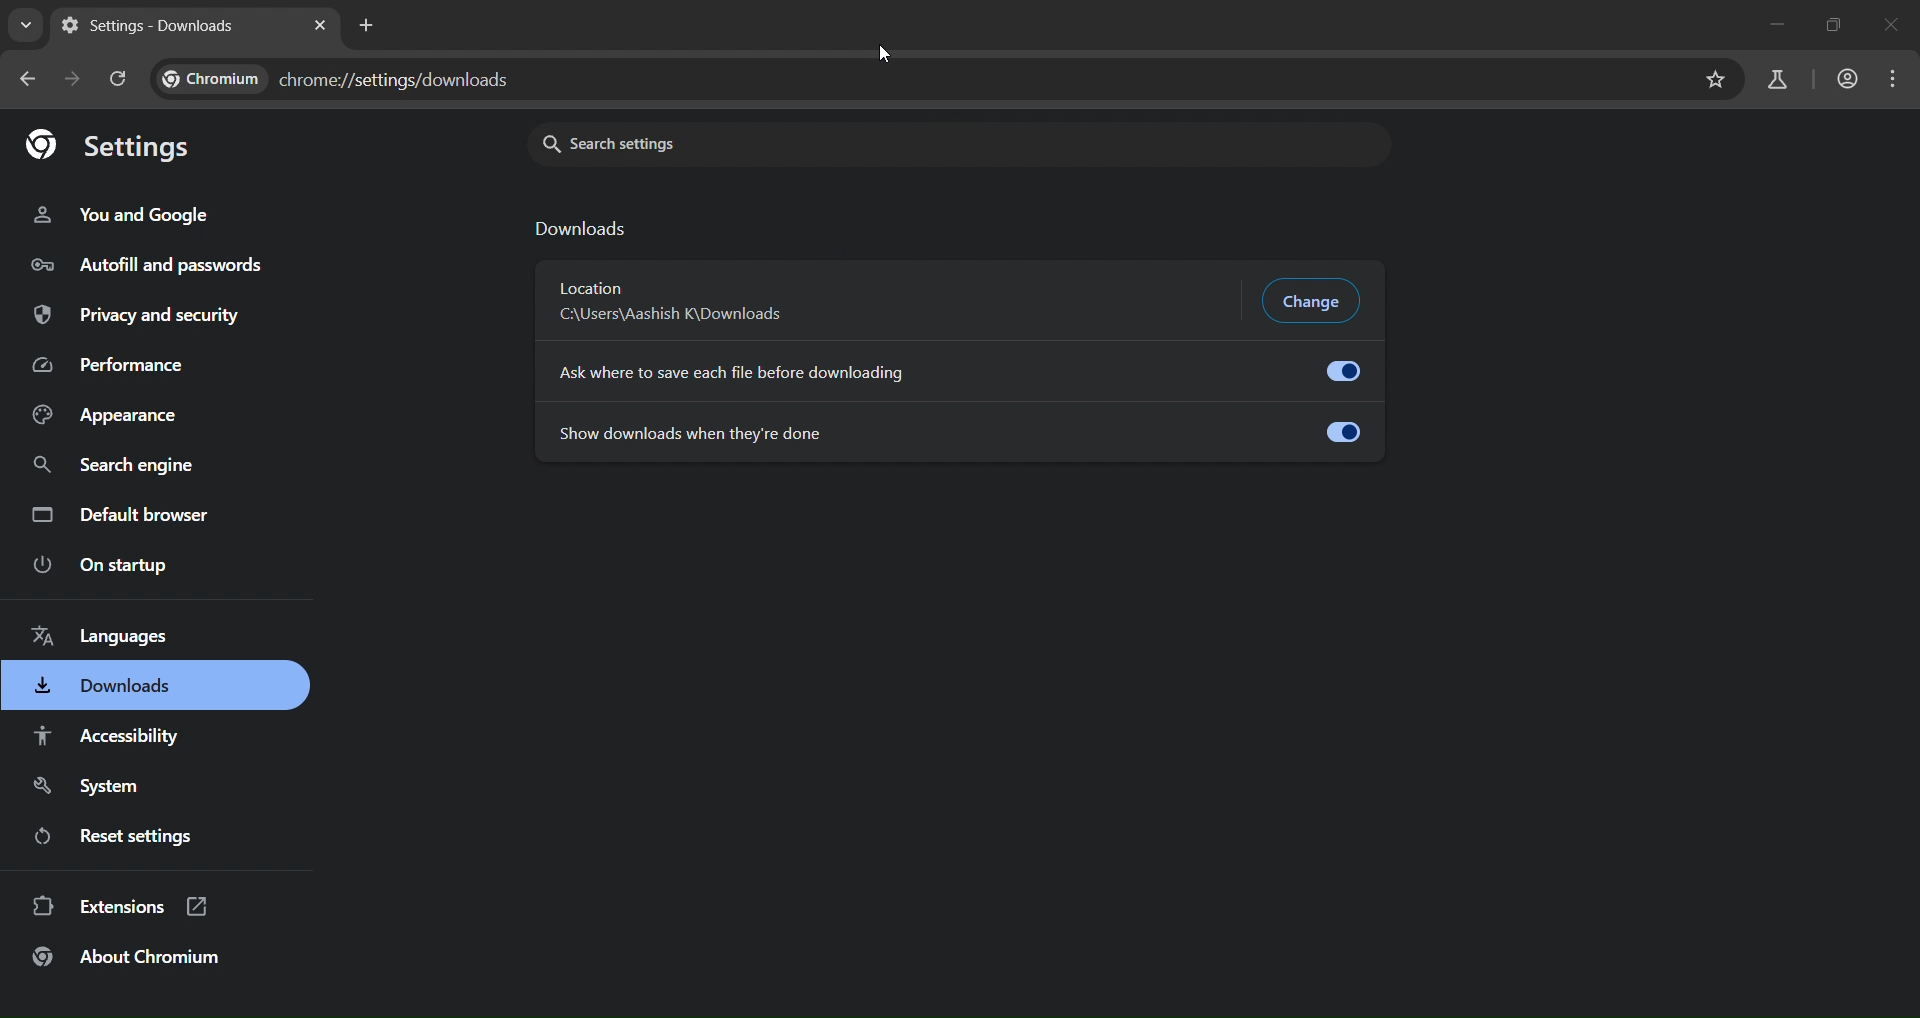 The image size is (1920, 1018). What do you see at coordinates (320, 25) in the screenshot?
I see `close tab` at bounding box center [320, 25].